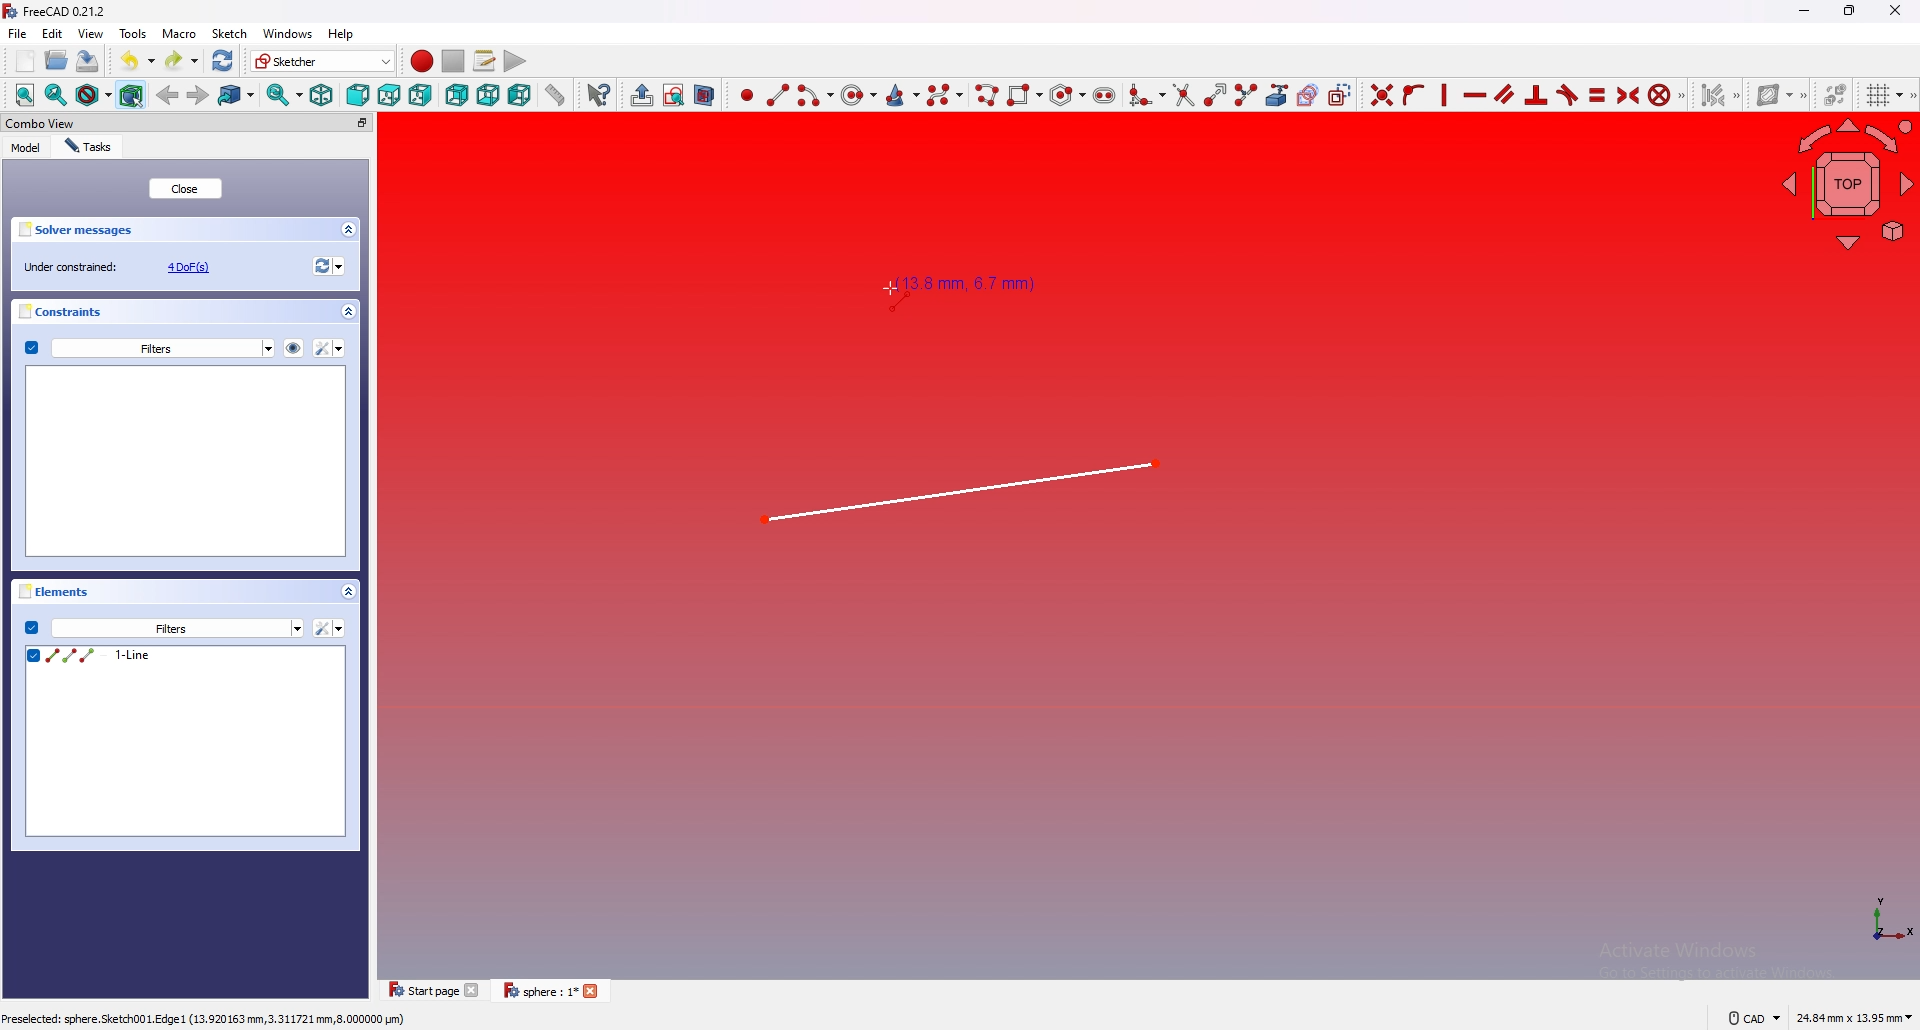 This screenshot has height=1030, width=1920. I want to click on Create regular polygon, so click(1065, 95).